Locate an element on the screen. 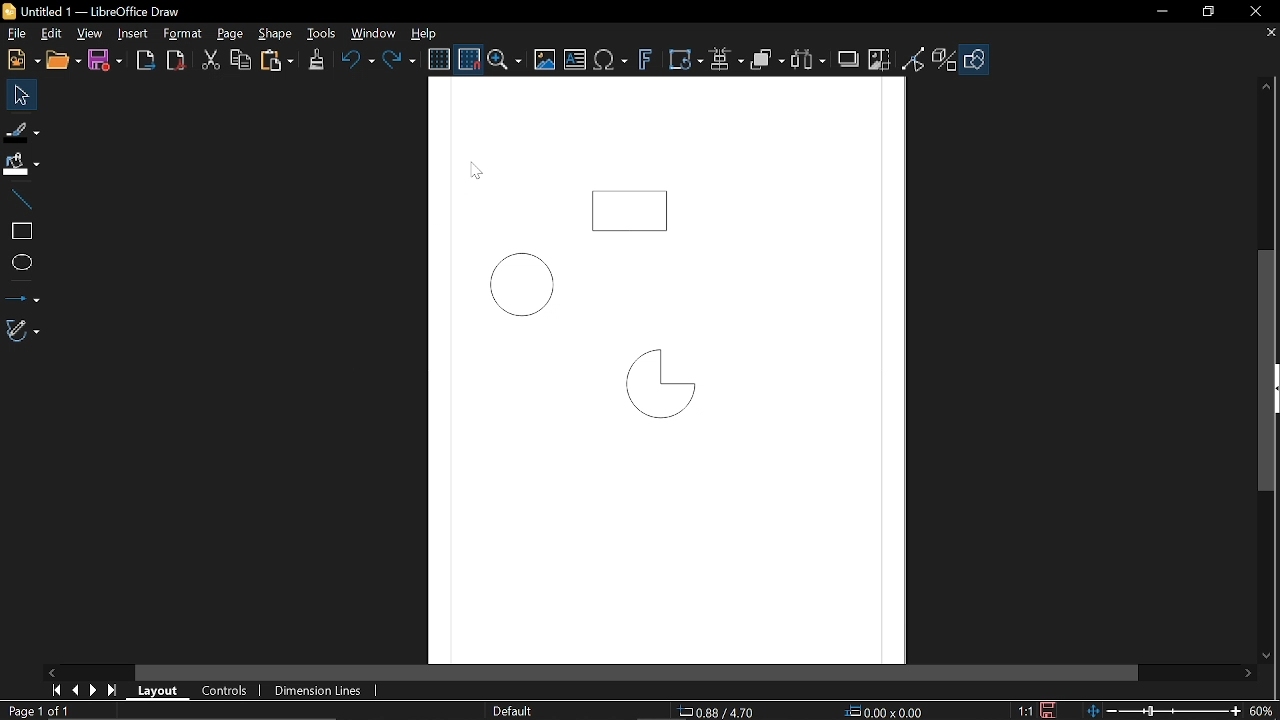 The width and height of the screenshot is (1280, 720). FiIl color is located at coordinates (22, 160).